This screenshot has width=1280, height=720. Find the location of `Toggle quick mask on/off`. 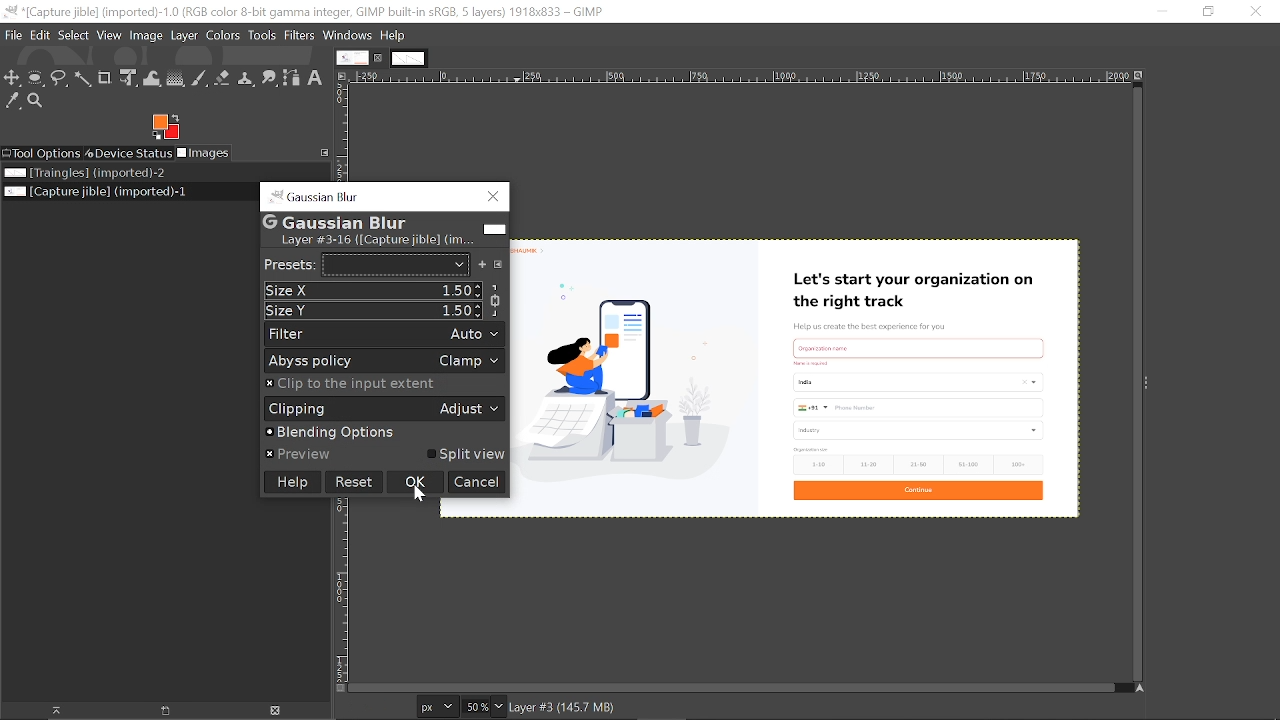

Toggle quick mask on/off is located at coordinates (339, 688).